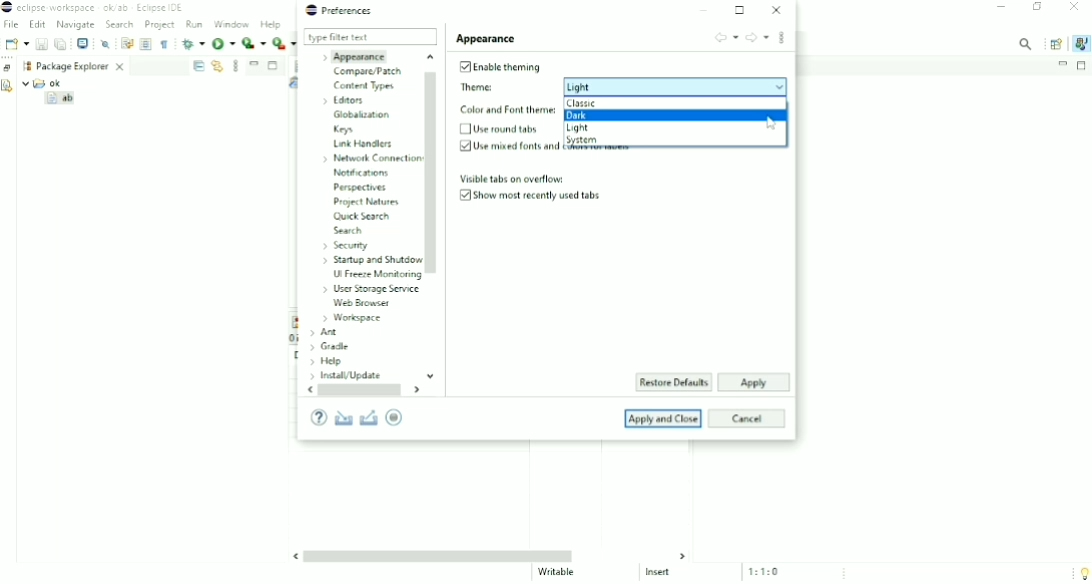  Describe the element at coordinates (741, 10) in the screenshot. I see `Maximize` at that location.